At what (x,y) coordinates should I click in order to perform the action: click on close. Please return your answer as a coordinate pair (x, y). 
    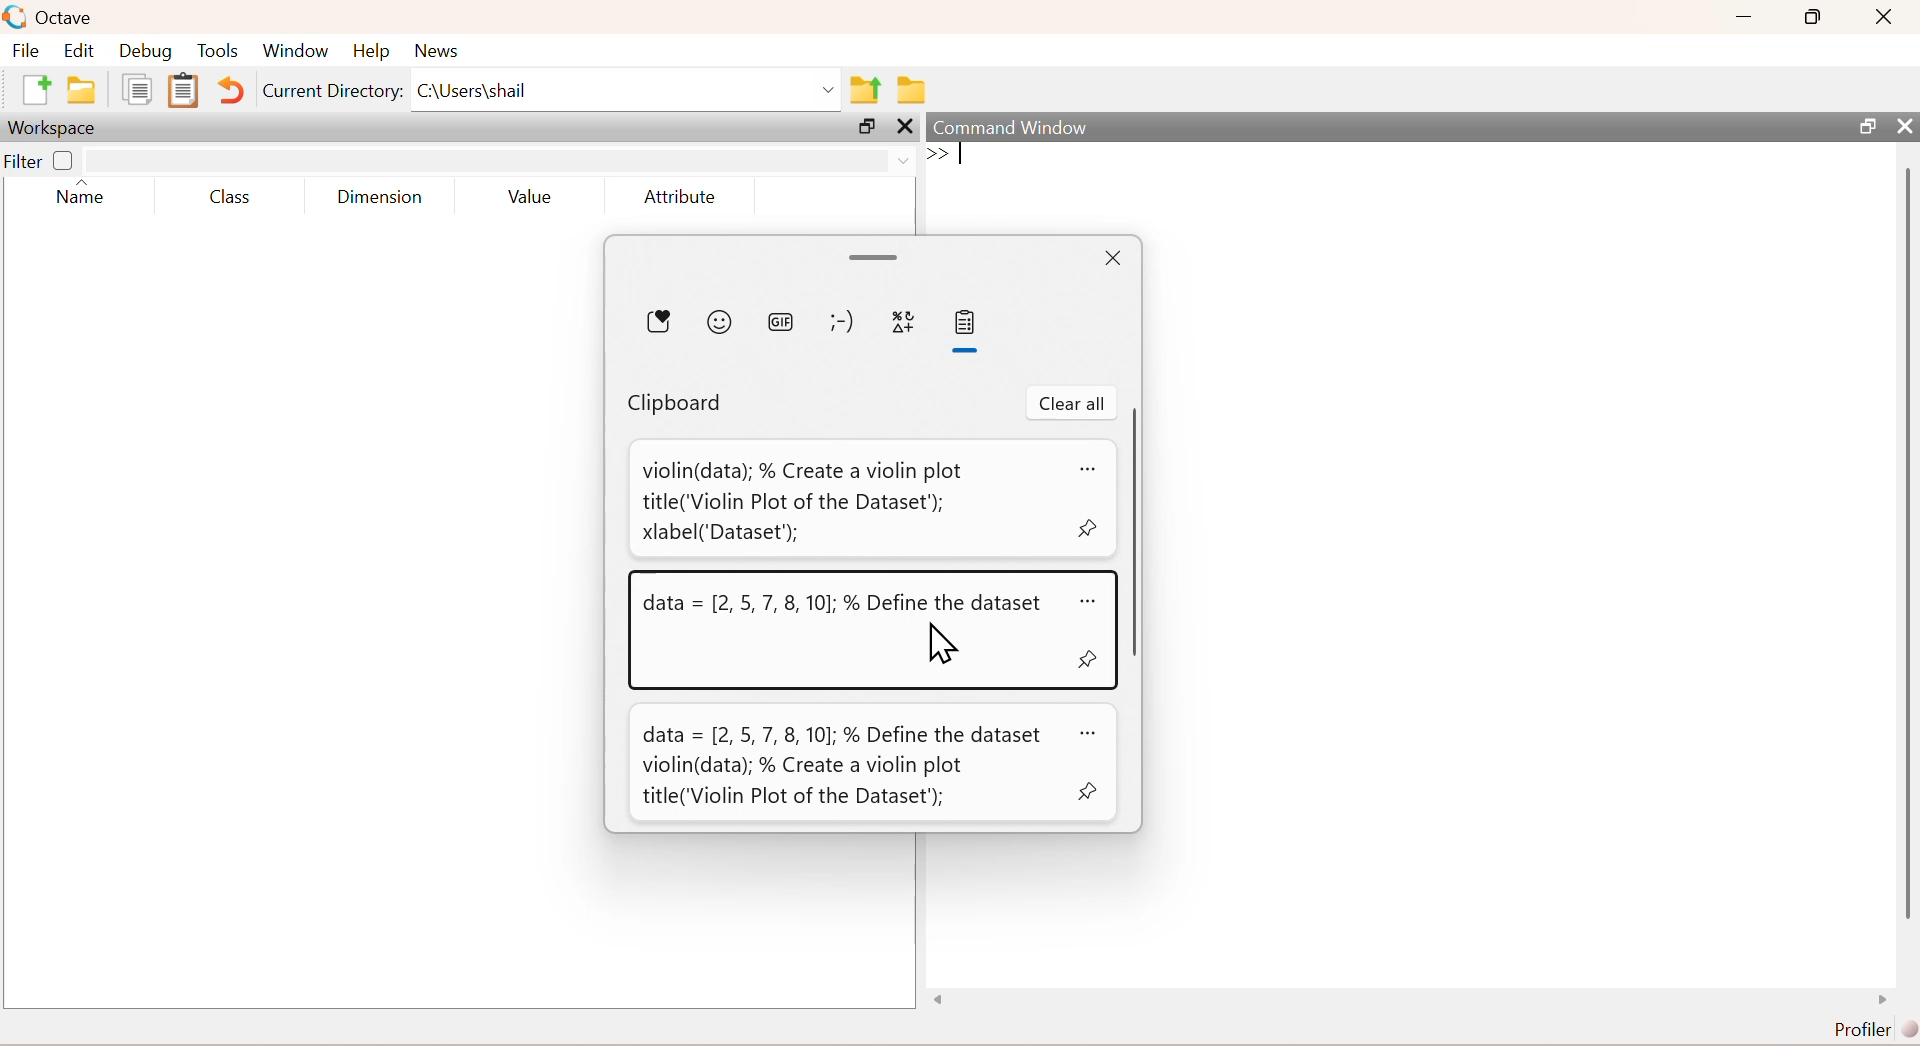
    Looking at the image, I should click on (1905, 126).